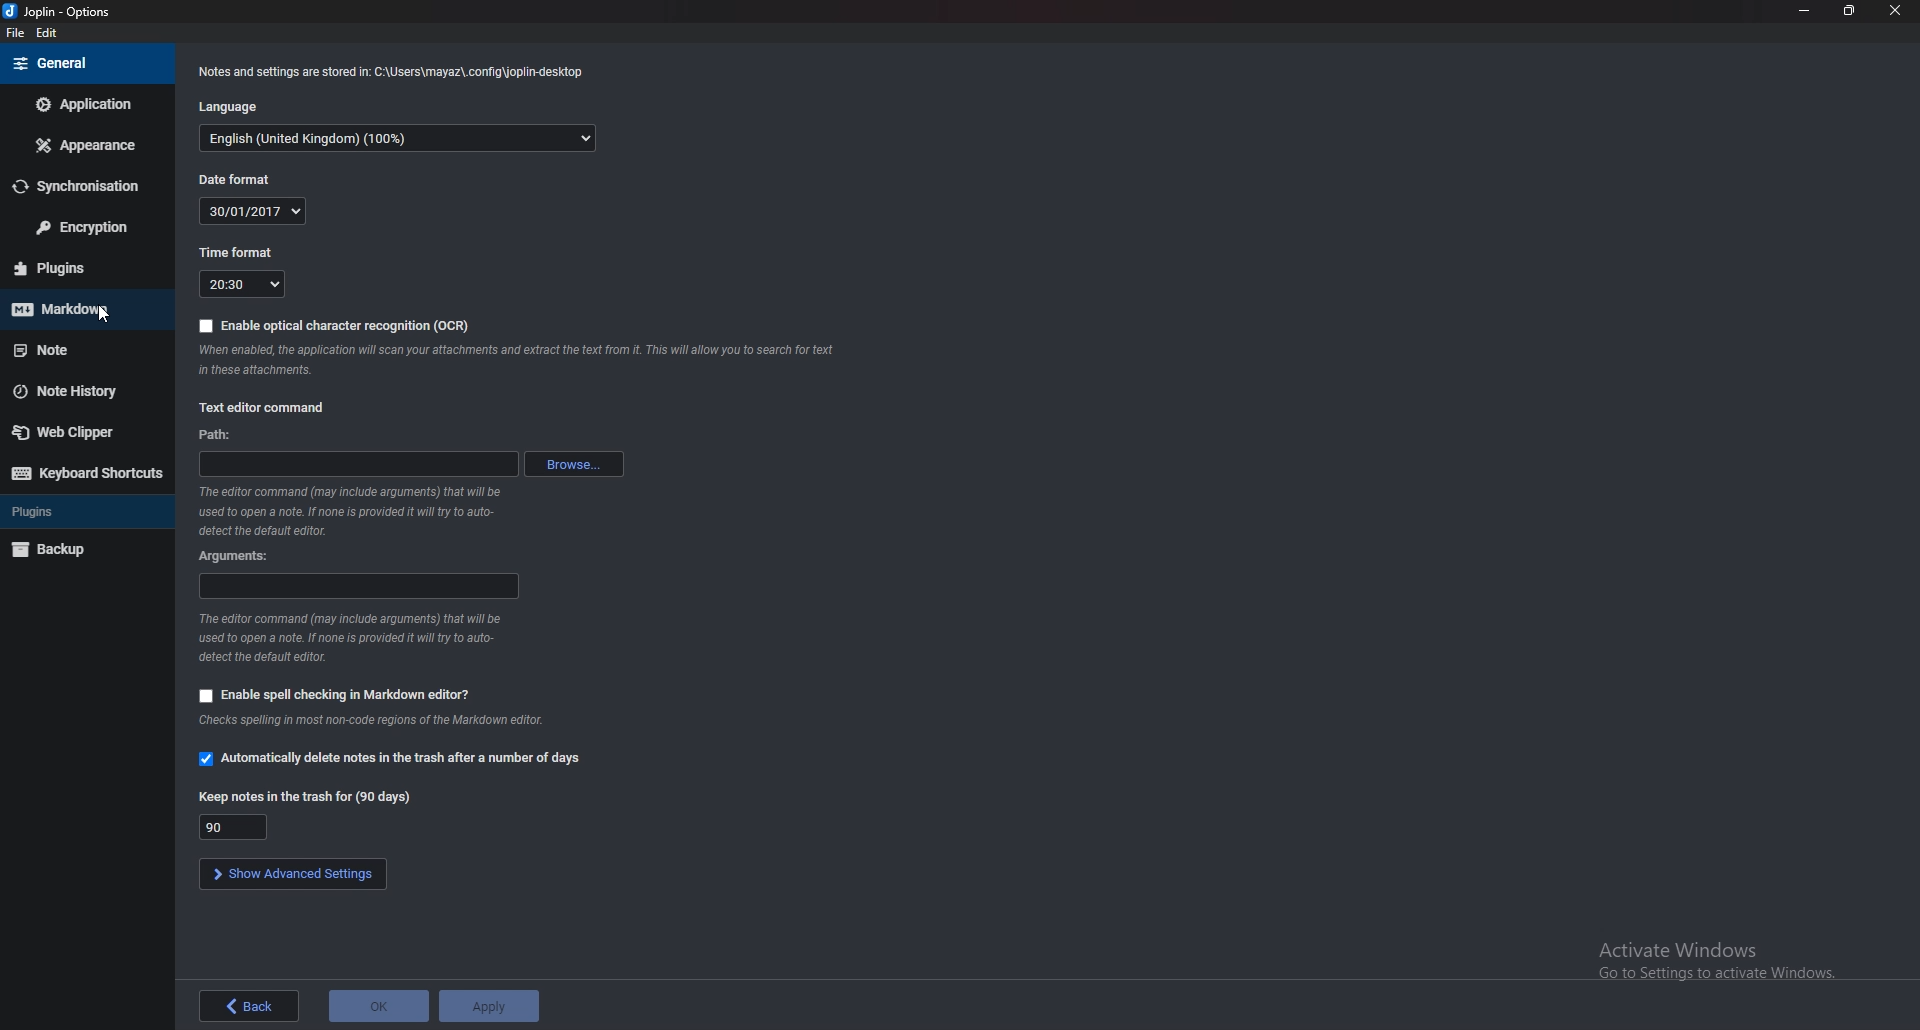 This screenshot has height=1030, width=1920. Describe the element at coordinates (234, 827) in the screenshot. I see `90` at that location.